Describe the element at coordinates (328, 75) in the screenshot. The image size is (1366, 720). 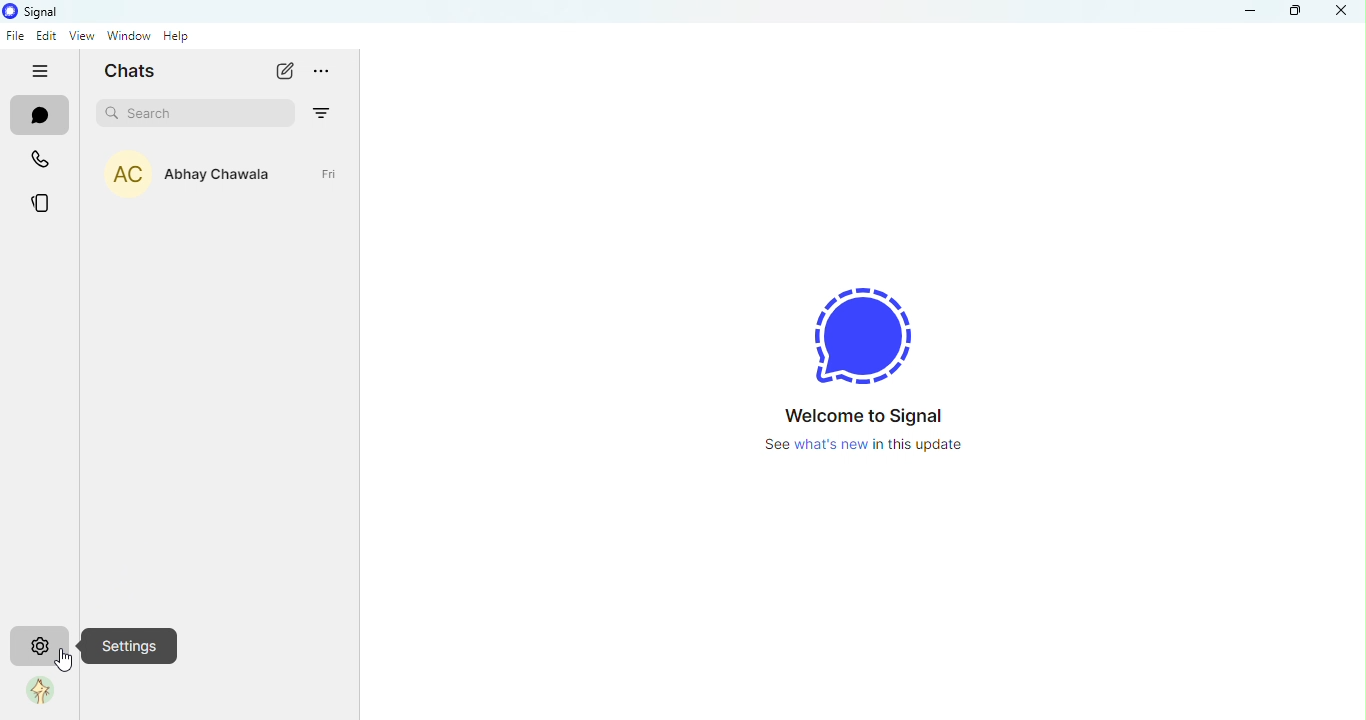
I see `more options` at that location.